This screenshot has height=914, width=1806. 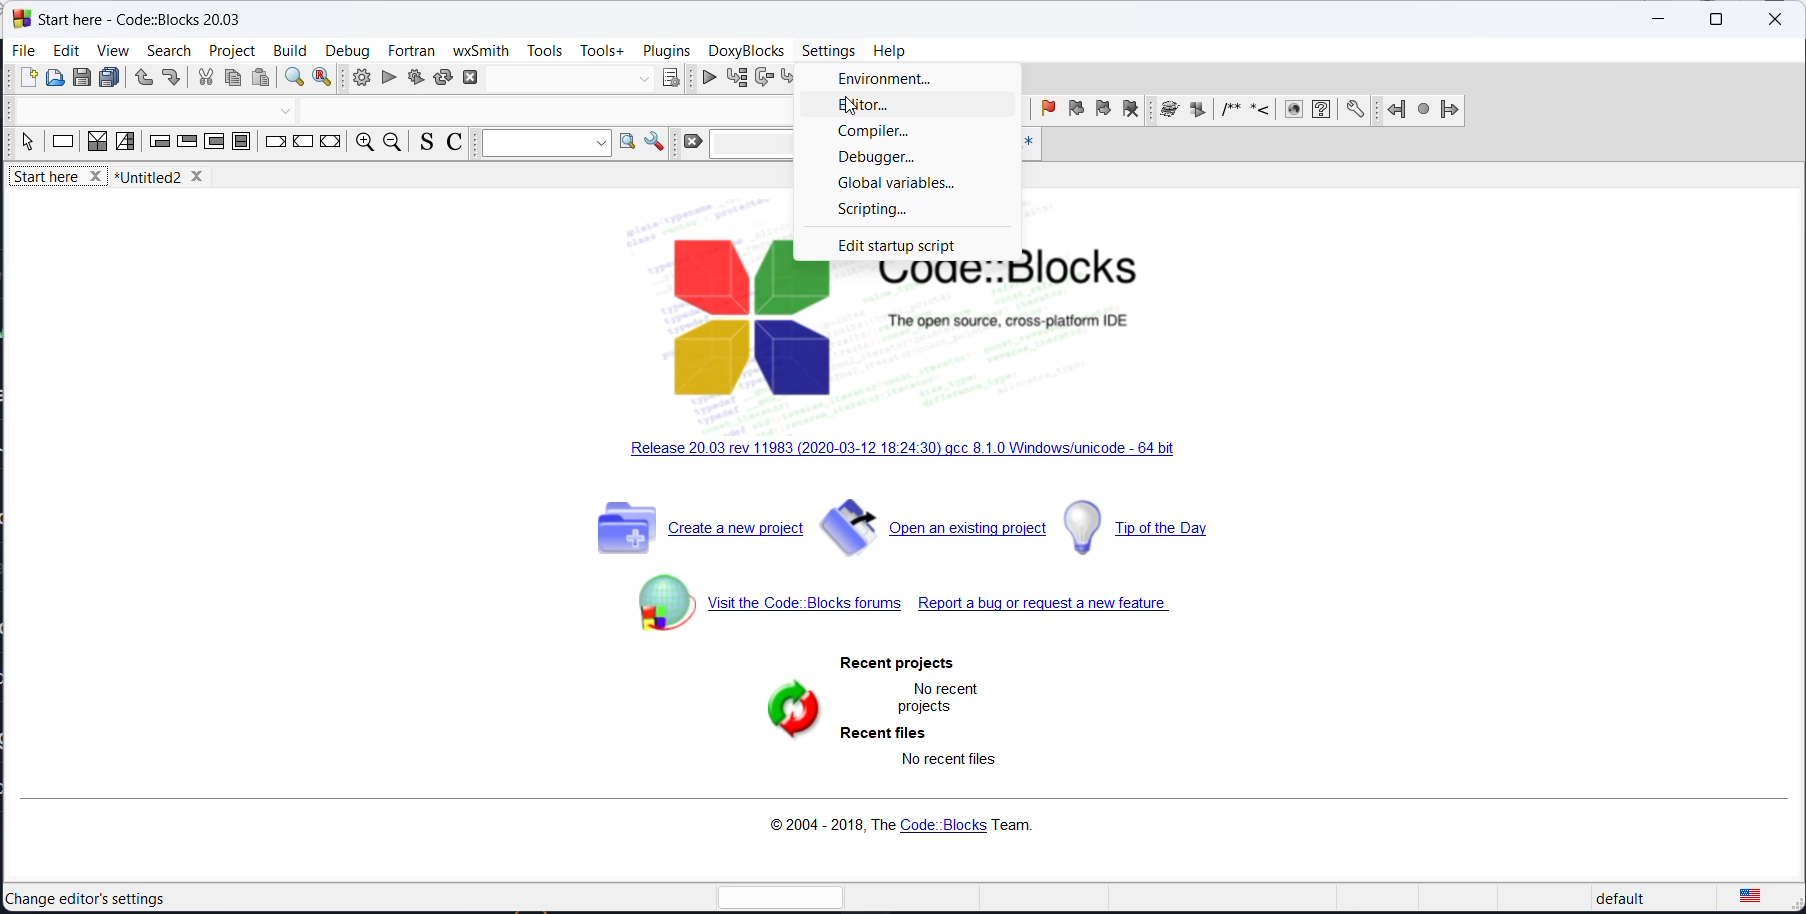 What do you see at coordinates (110, 52) in the screenshot?
I see `view` at bounding box center [110, 52].